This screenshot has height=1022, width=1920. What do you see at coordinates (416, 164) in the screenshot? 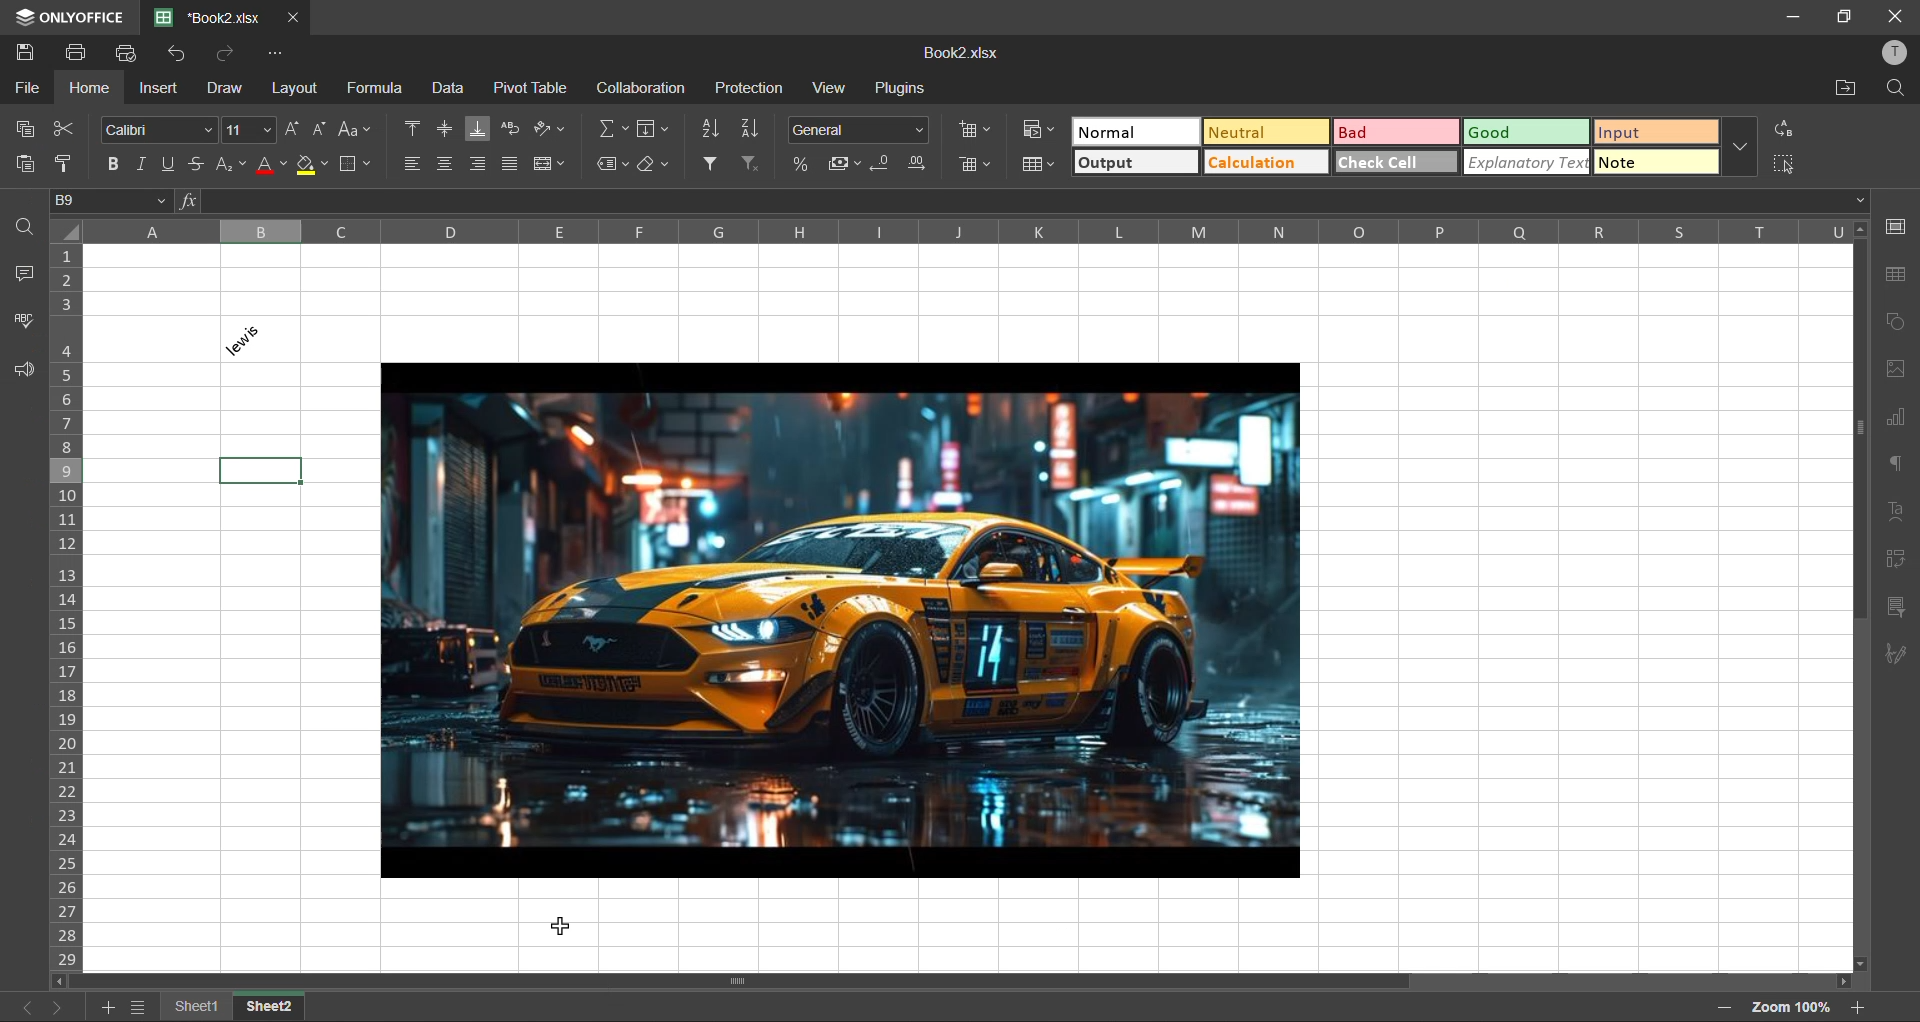
I see `align left` at bounding box center [416, 164].